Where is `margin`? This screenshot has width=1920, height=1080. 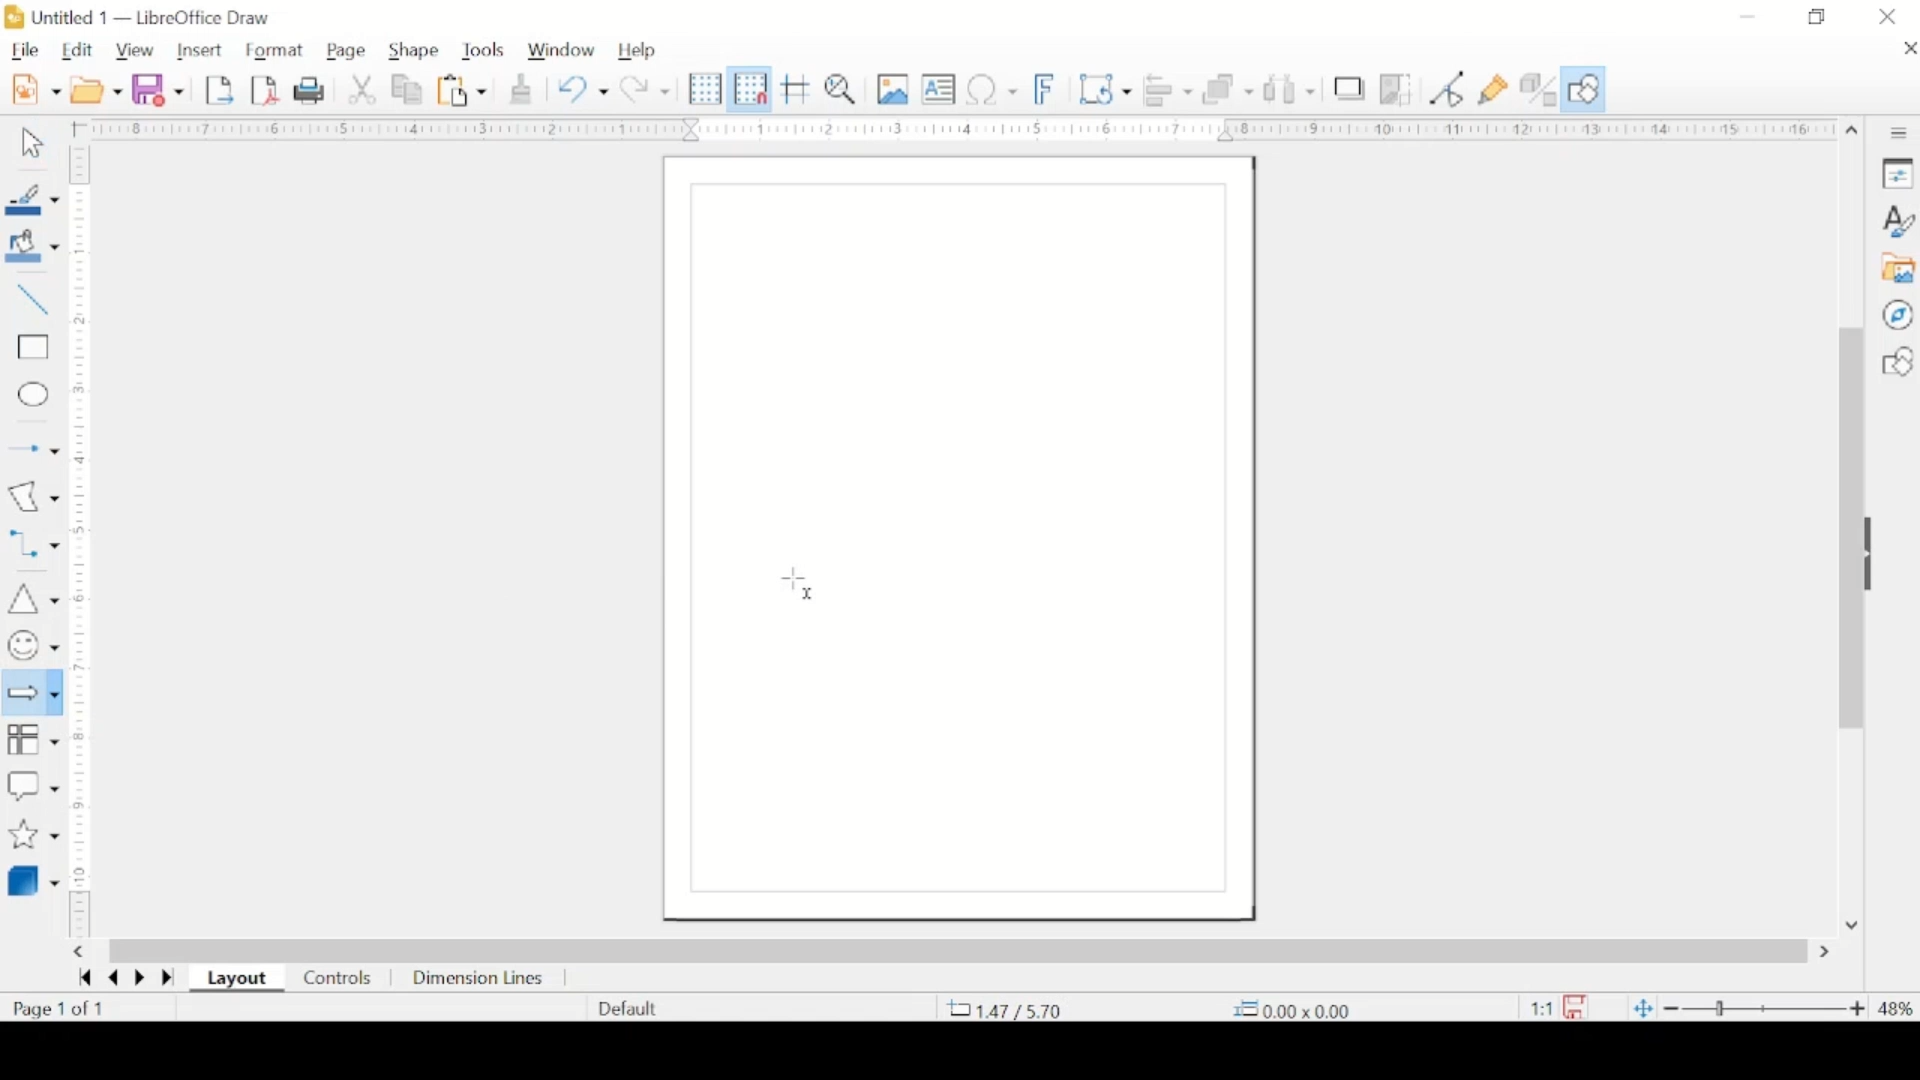
margin is located at coordinates (950, 129).